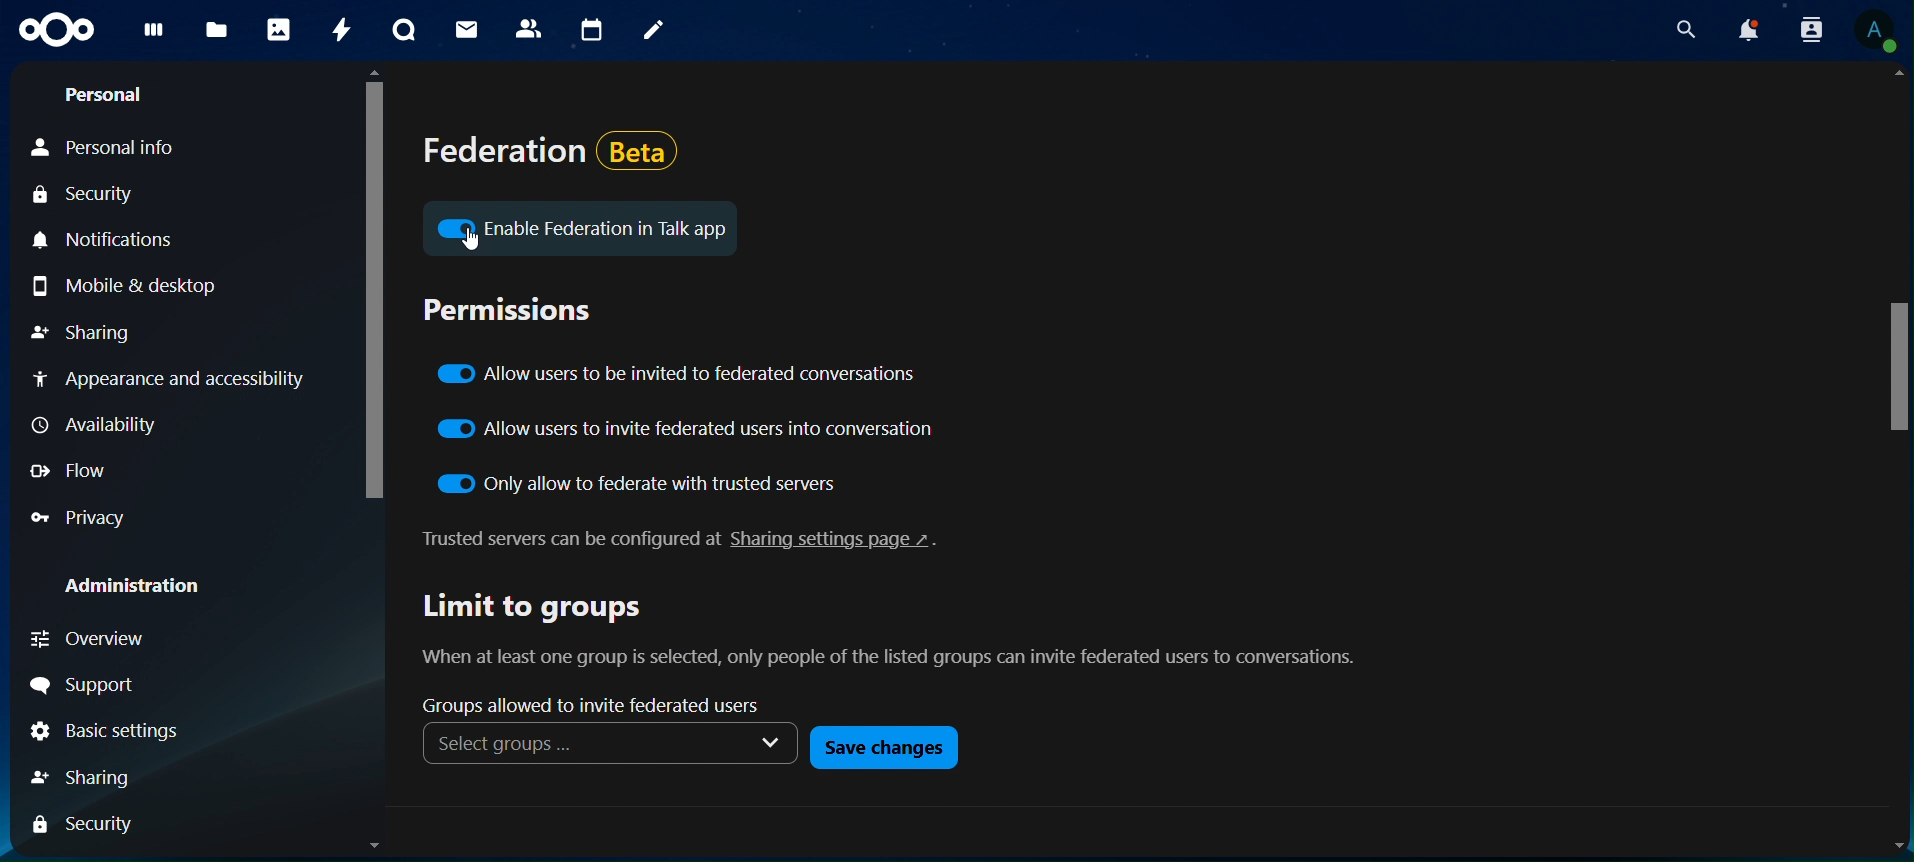 Image resolution: width=1914 pixels, height=862 pixels. Describe the element at coordinates (591, 32) in the screenshot. I see `calendar` at that location.